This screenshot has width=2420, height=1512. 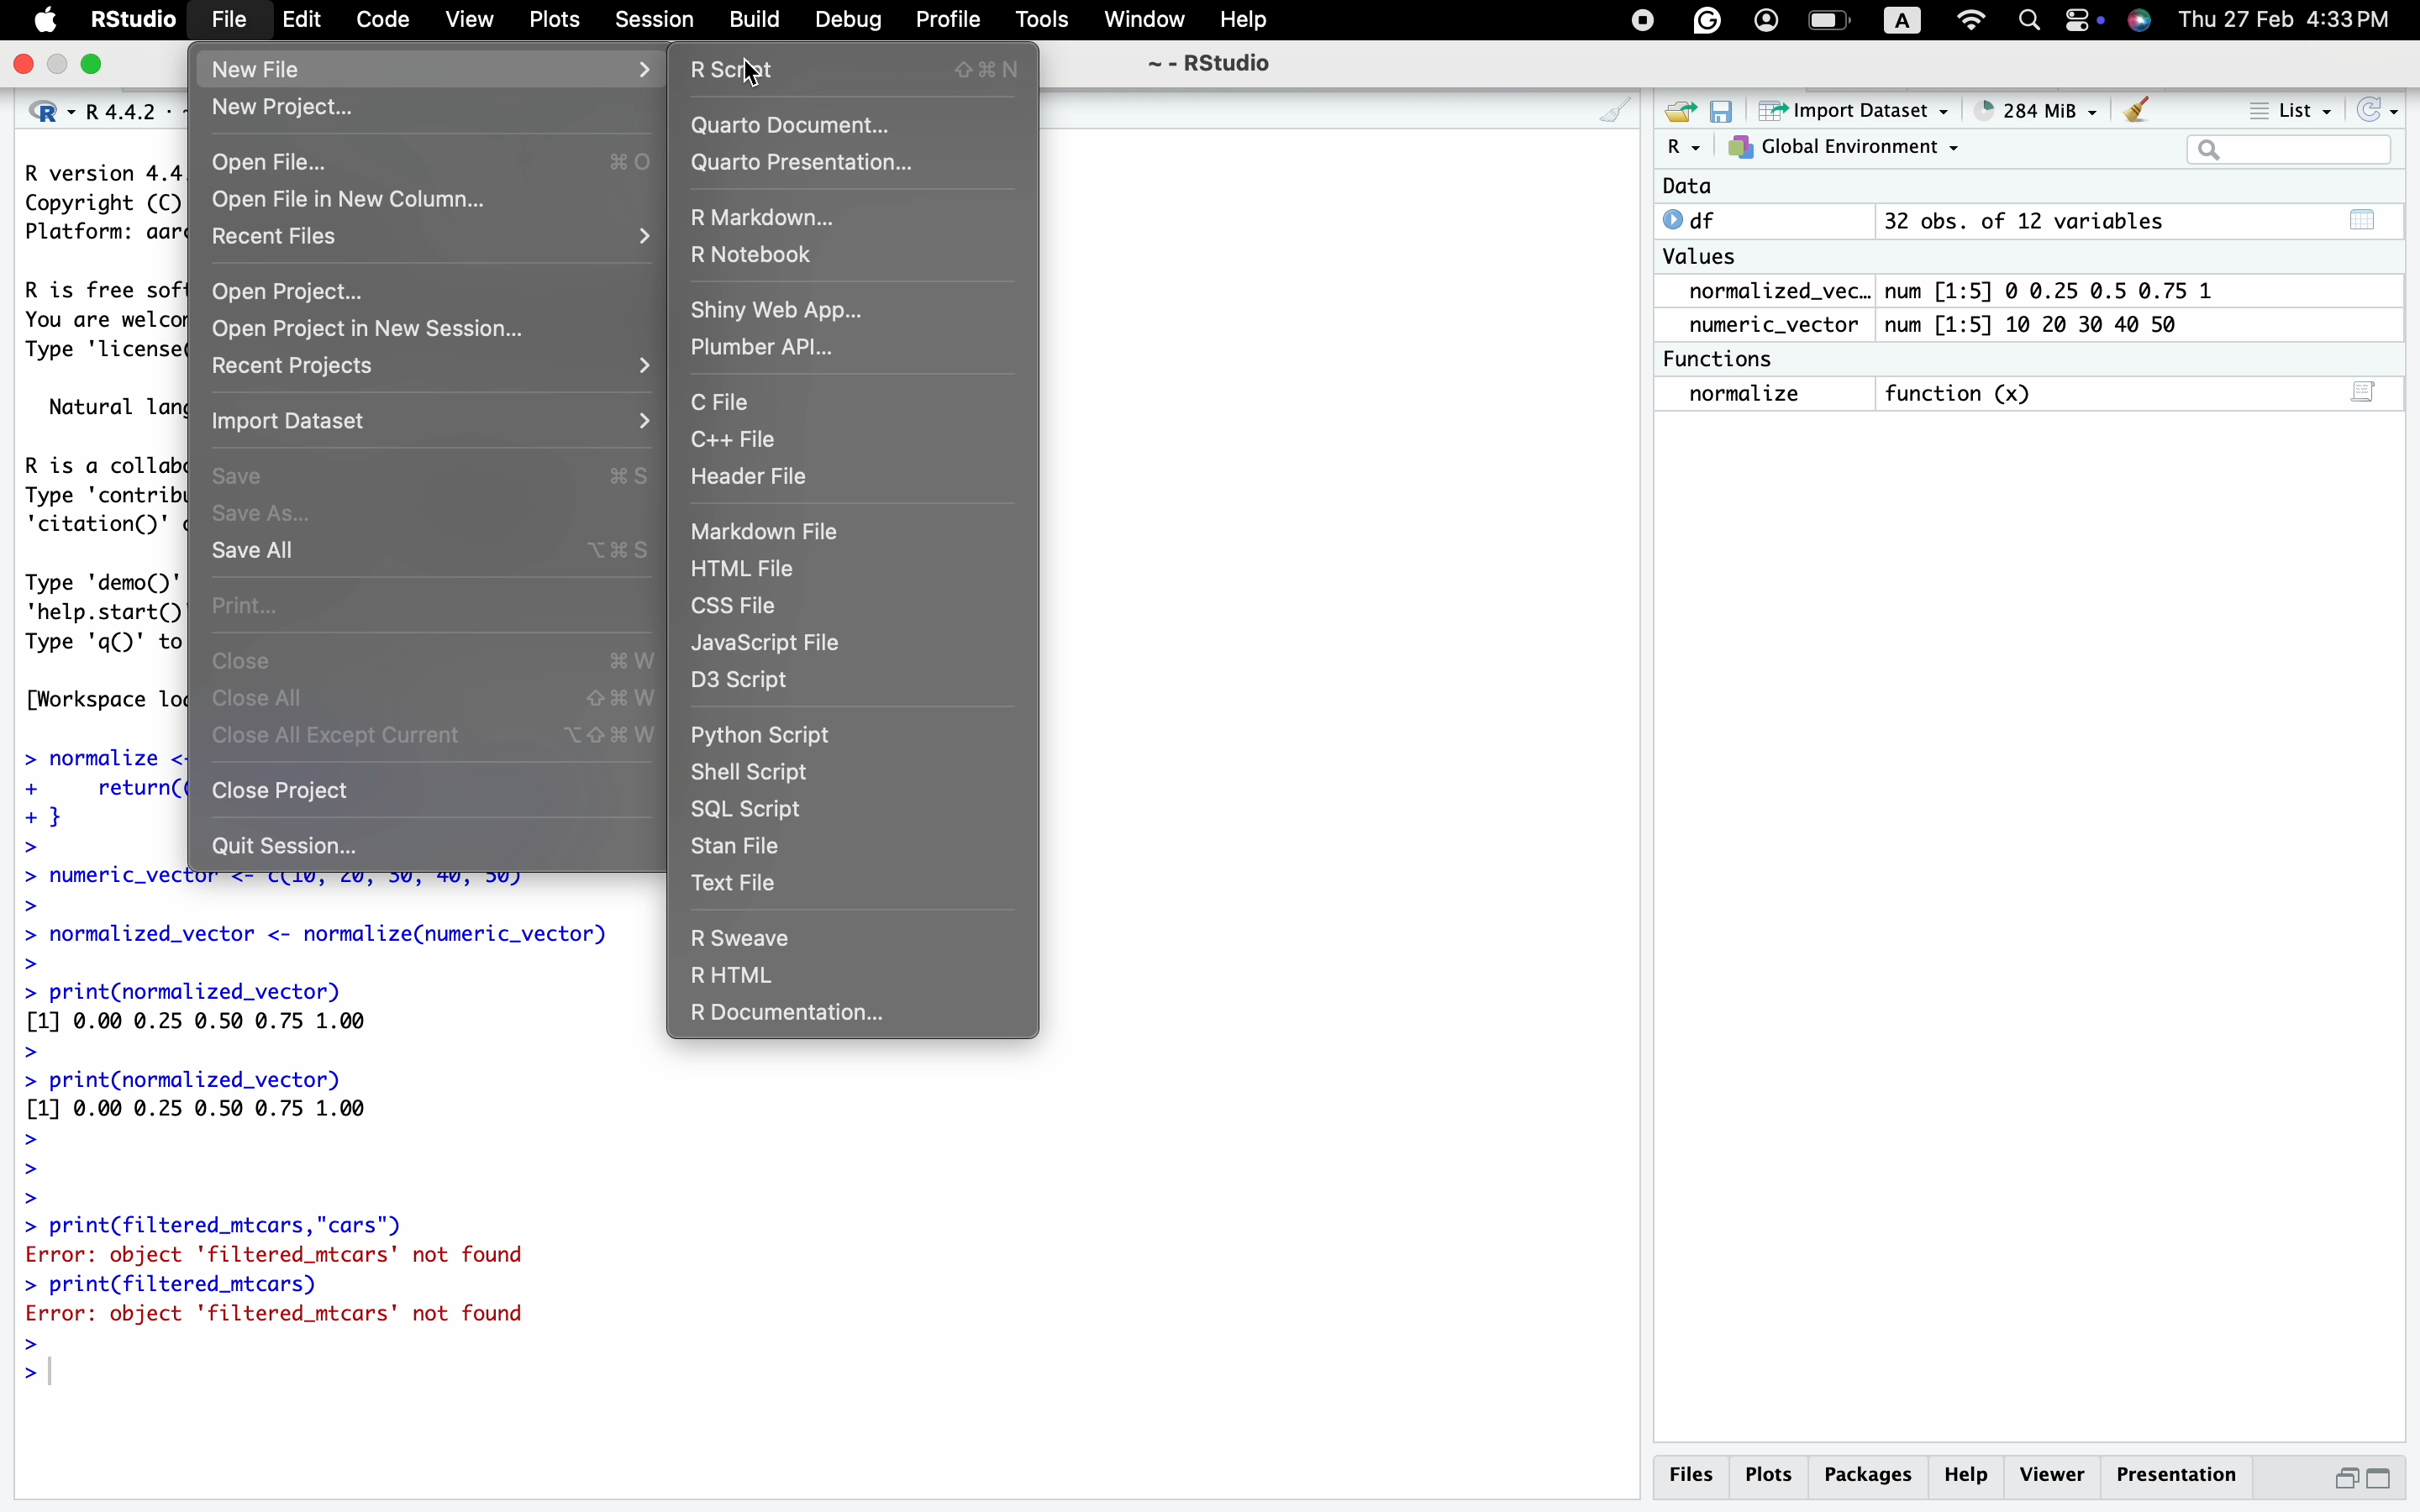 What do you see at coordinates (430, 697) in the screenshot?
I see `Close All` at bounding box center [430, 697].